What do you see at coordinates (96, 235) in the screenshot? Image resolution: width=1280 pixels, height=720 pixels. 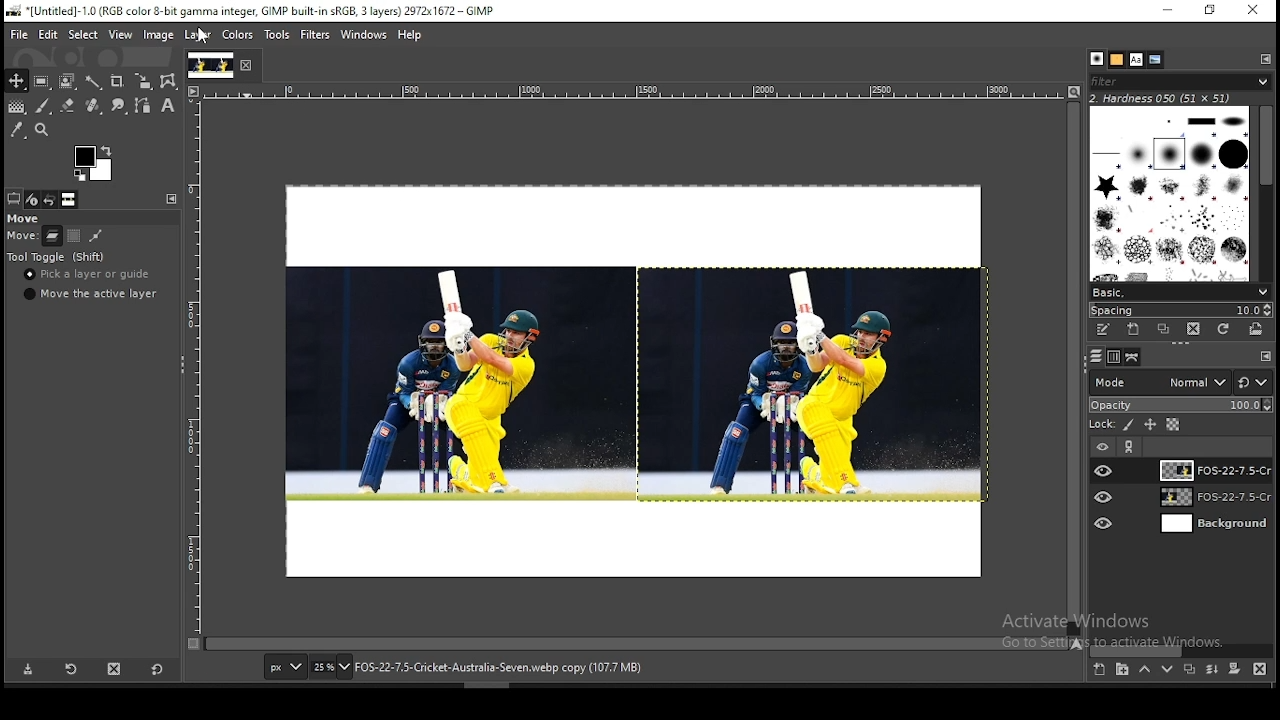 I see `move paths` at bounding box center [96, 235].